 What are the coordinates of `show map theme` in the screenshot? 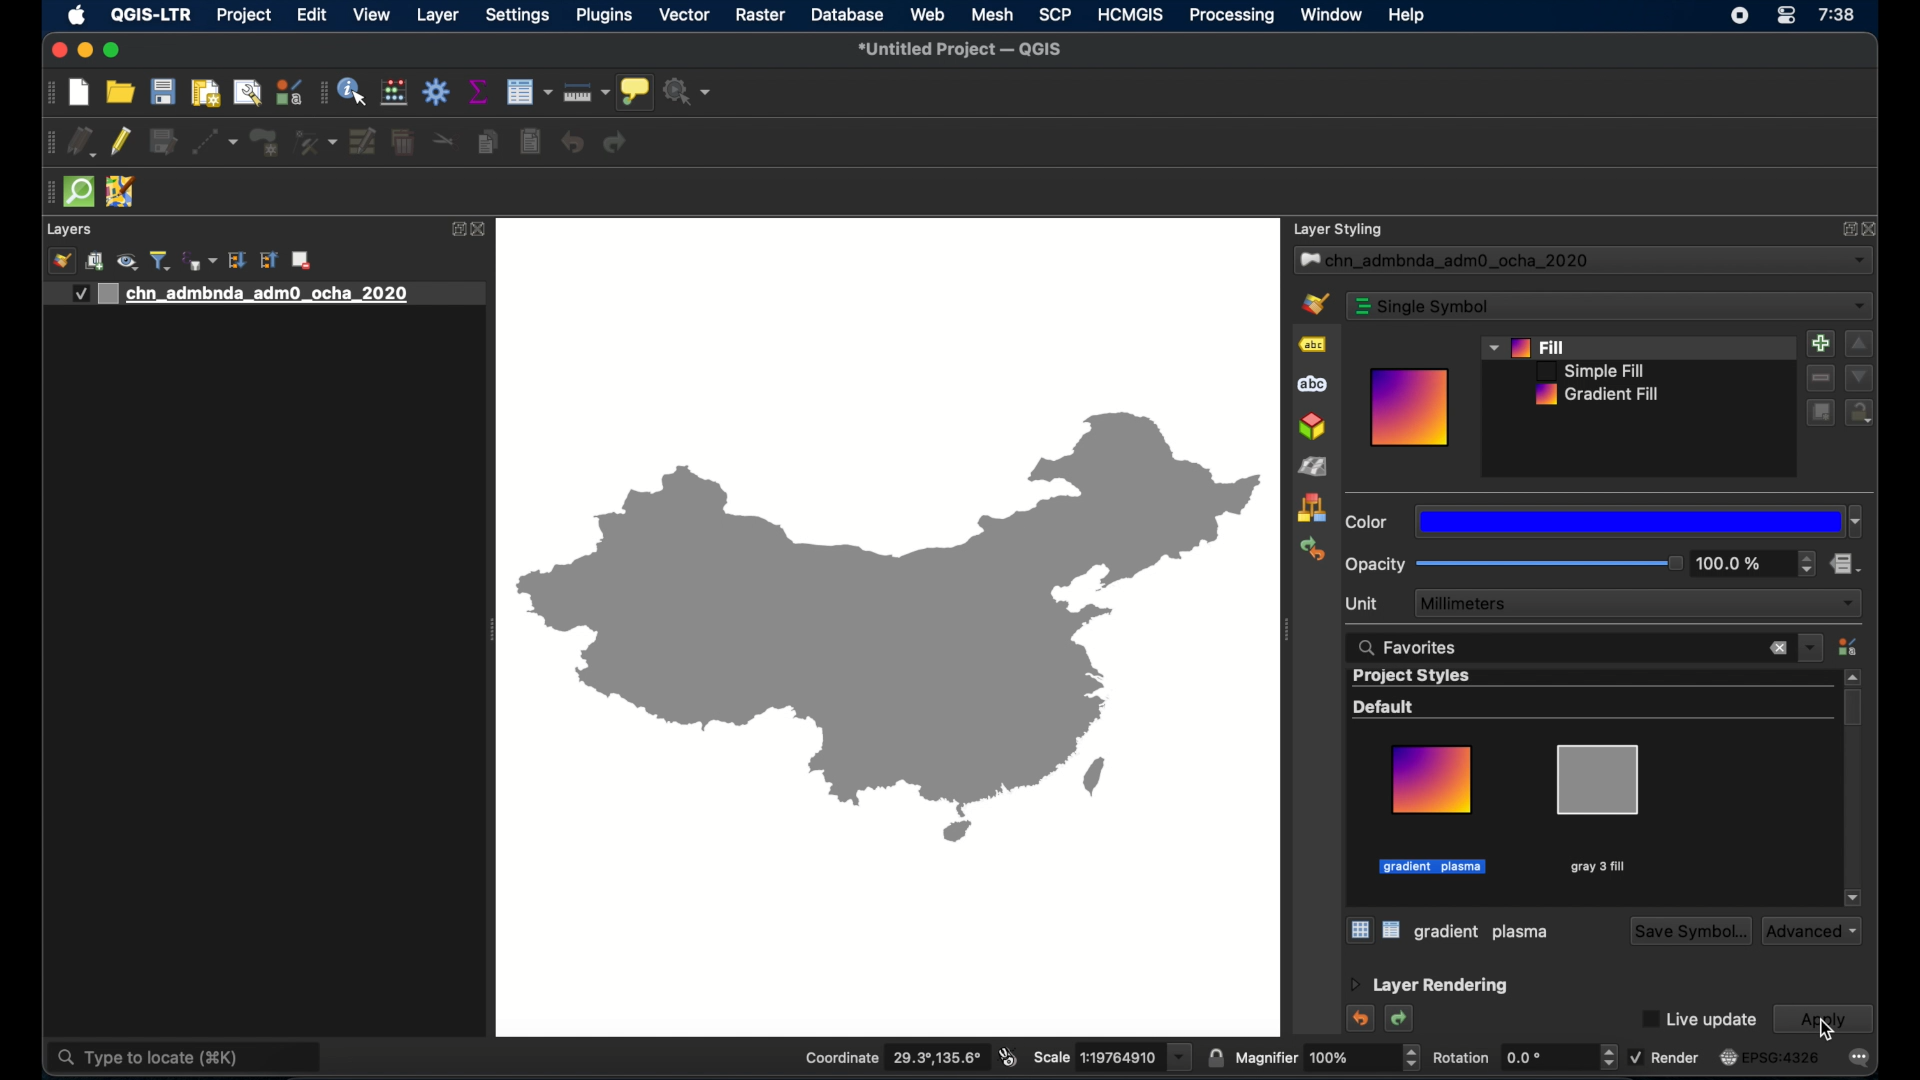 It's located at (129, 263).